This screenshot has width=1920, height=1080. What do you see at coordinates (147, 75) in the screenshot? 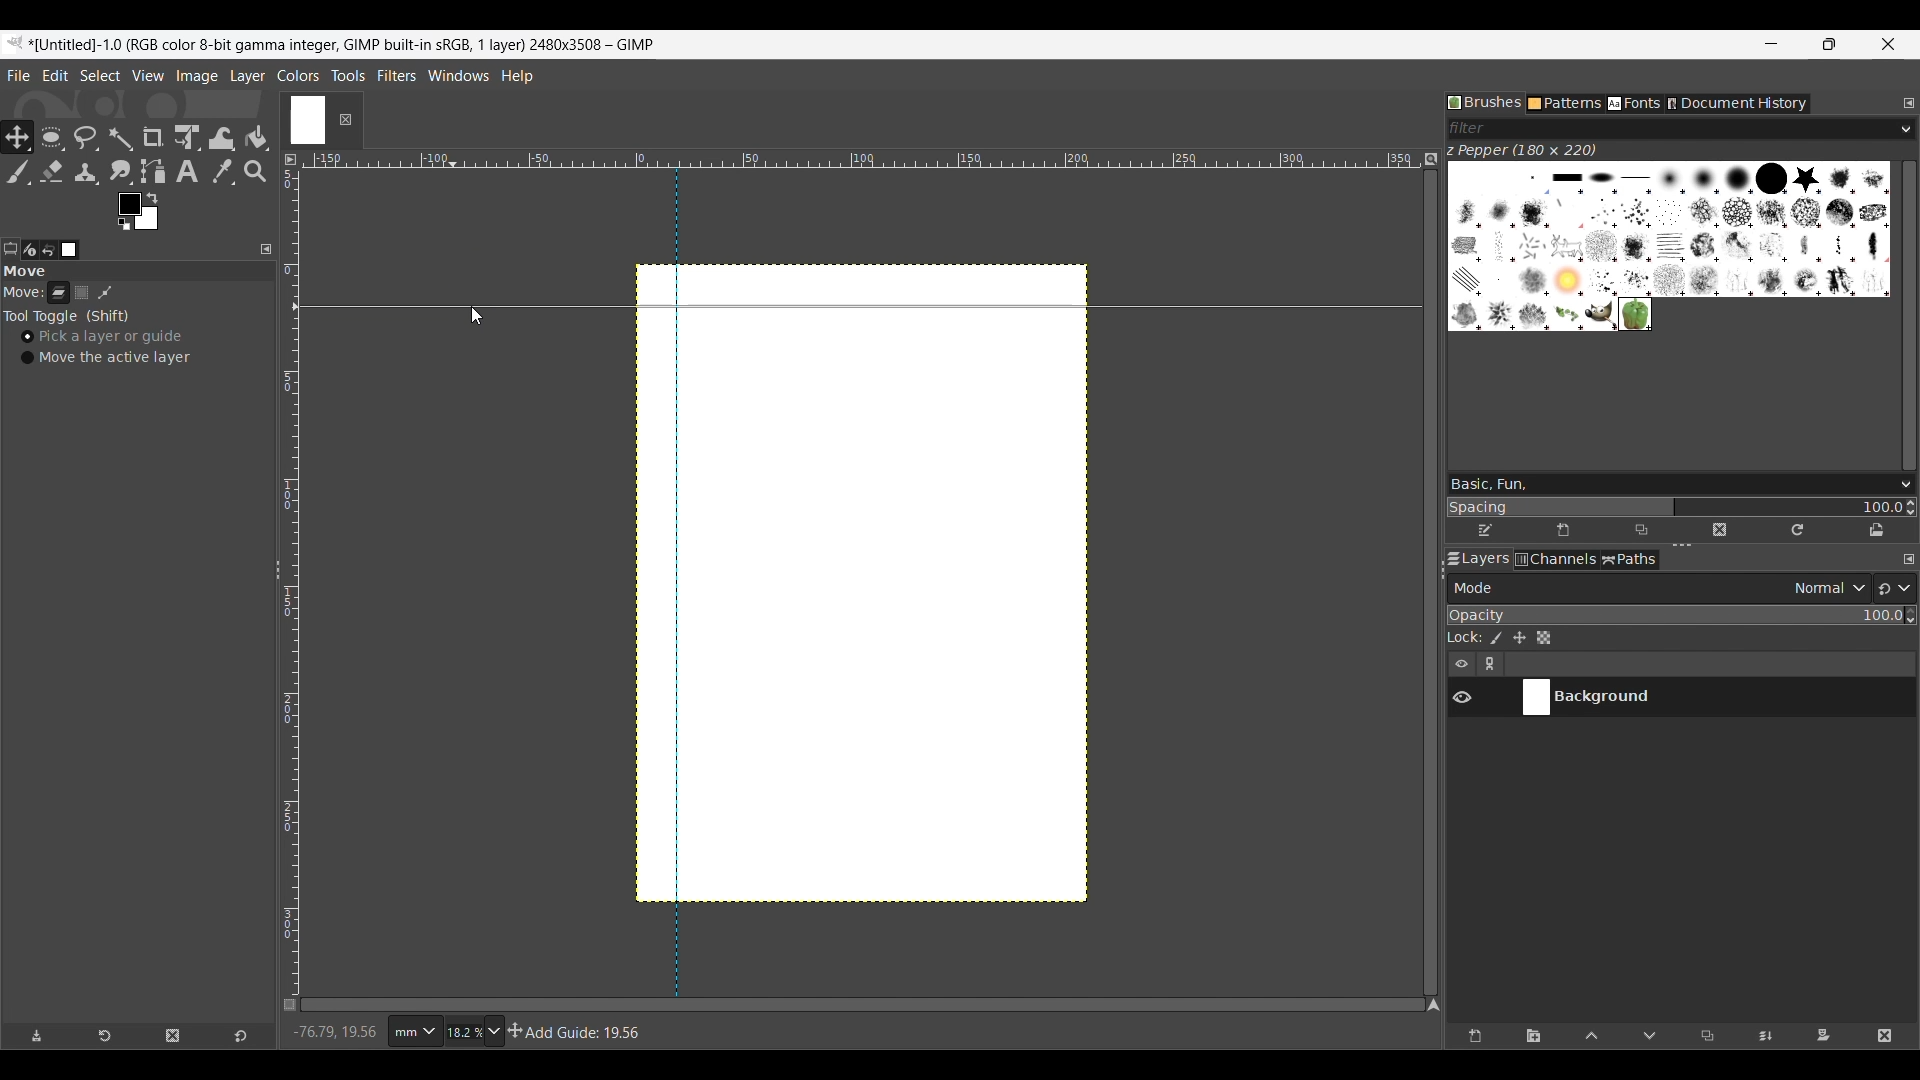
I see `View menu` at bounding box center [147, 75].